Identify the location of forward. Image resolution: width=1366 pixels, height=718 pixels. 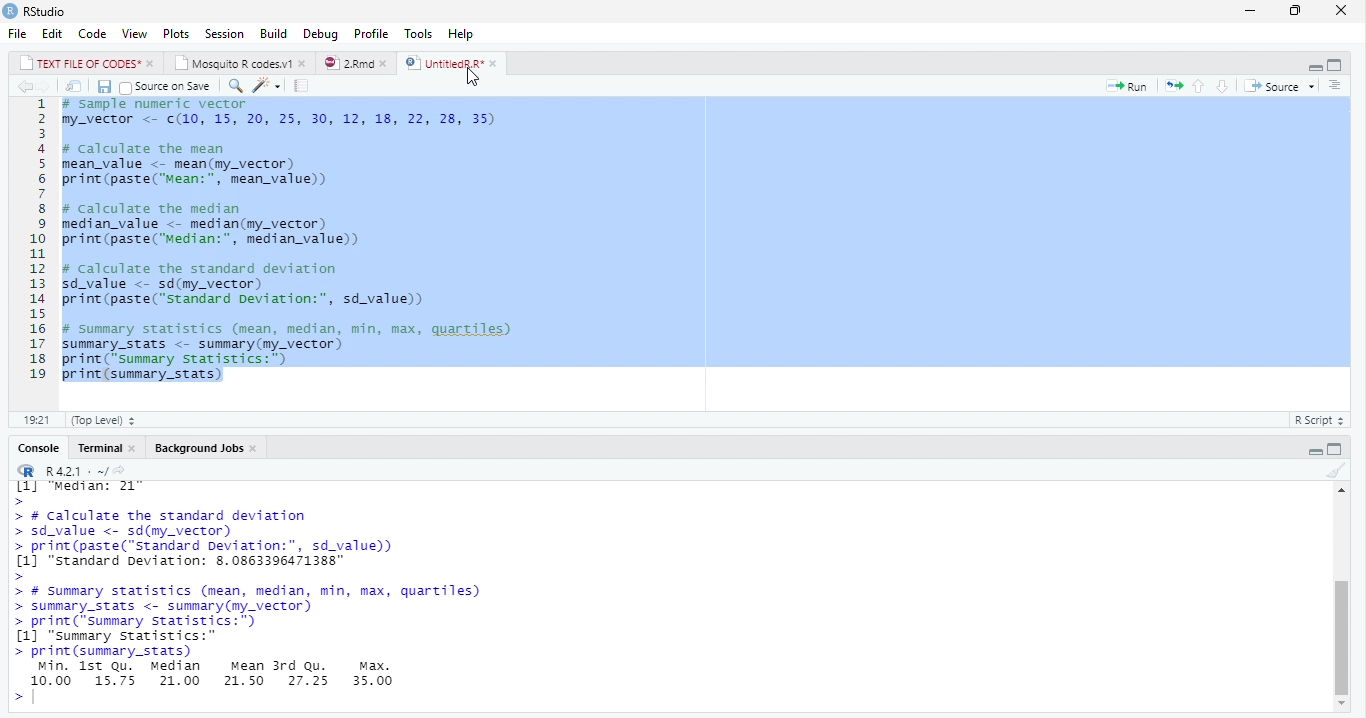
(46, 86).